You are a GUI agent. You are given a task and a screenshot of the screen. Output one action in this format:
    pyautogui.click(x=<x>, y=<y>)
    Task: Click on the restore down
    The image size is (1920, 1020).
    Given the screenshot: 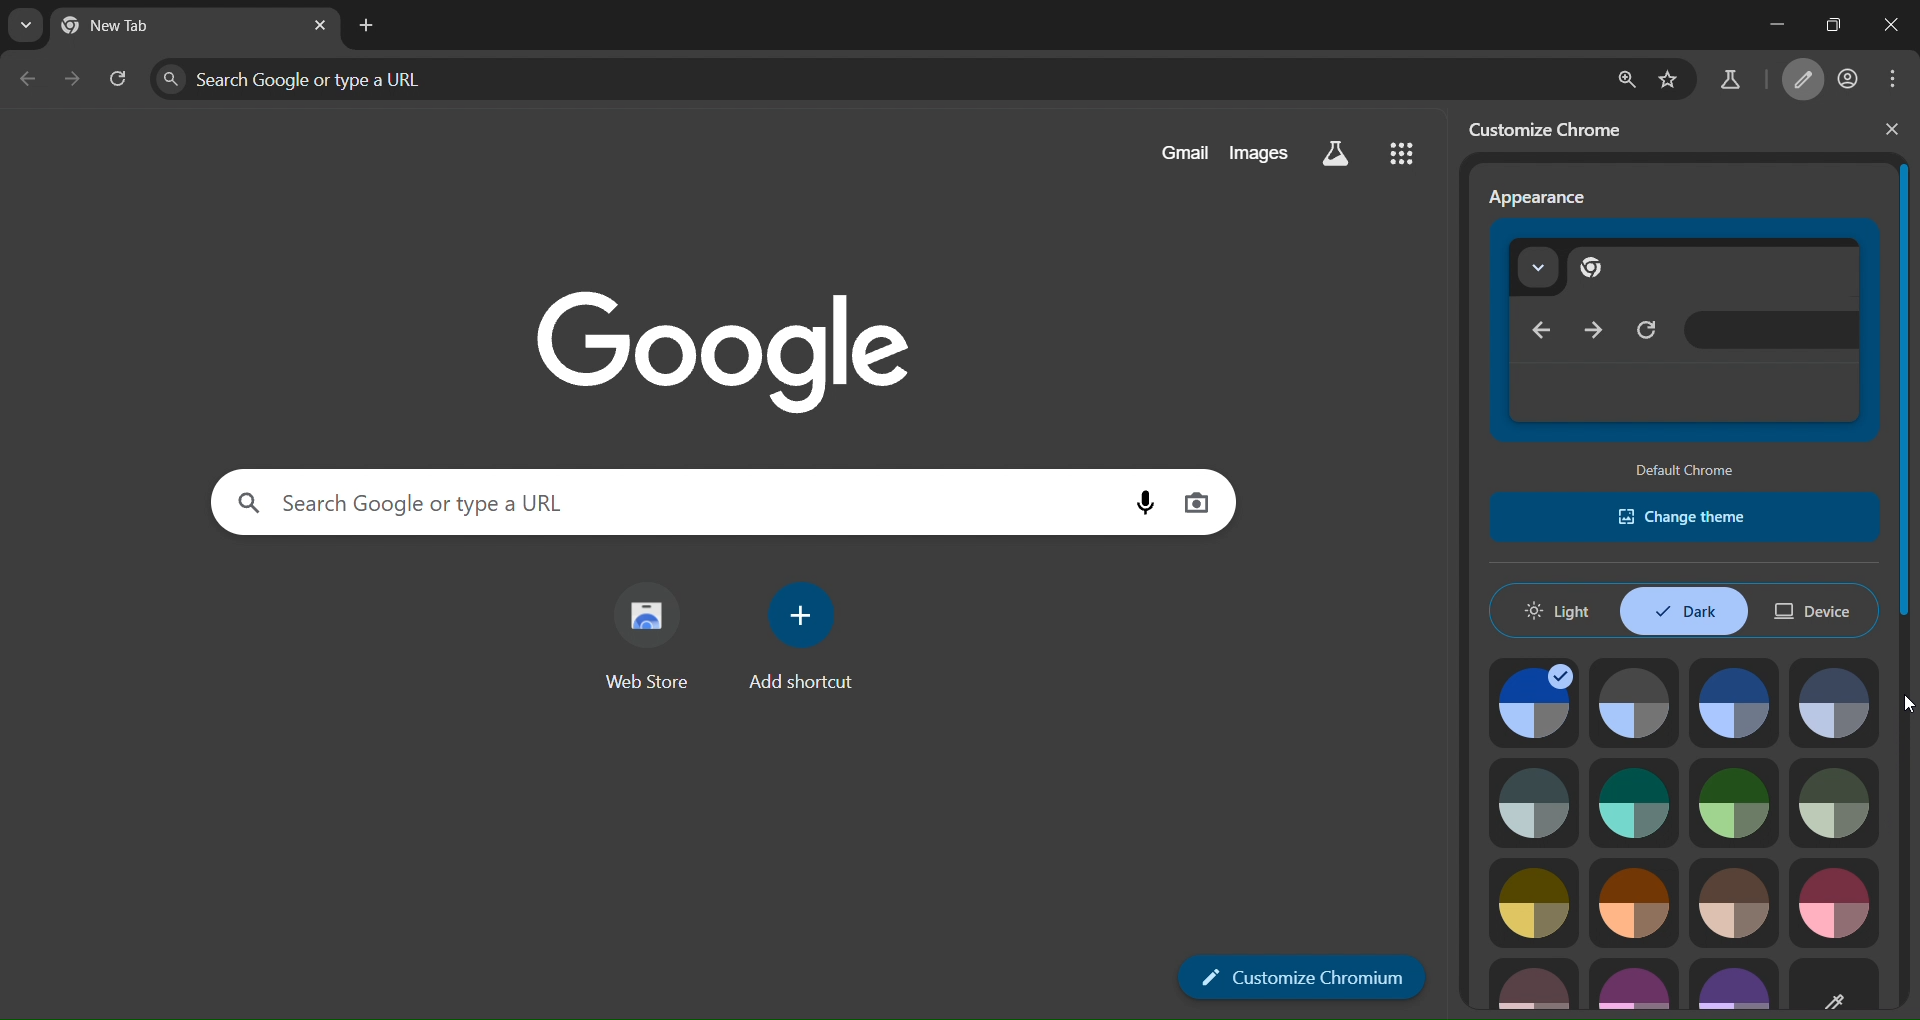 What is the action you would take?
    pyautogui.click(x=1825, y=23)
    